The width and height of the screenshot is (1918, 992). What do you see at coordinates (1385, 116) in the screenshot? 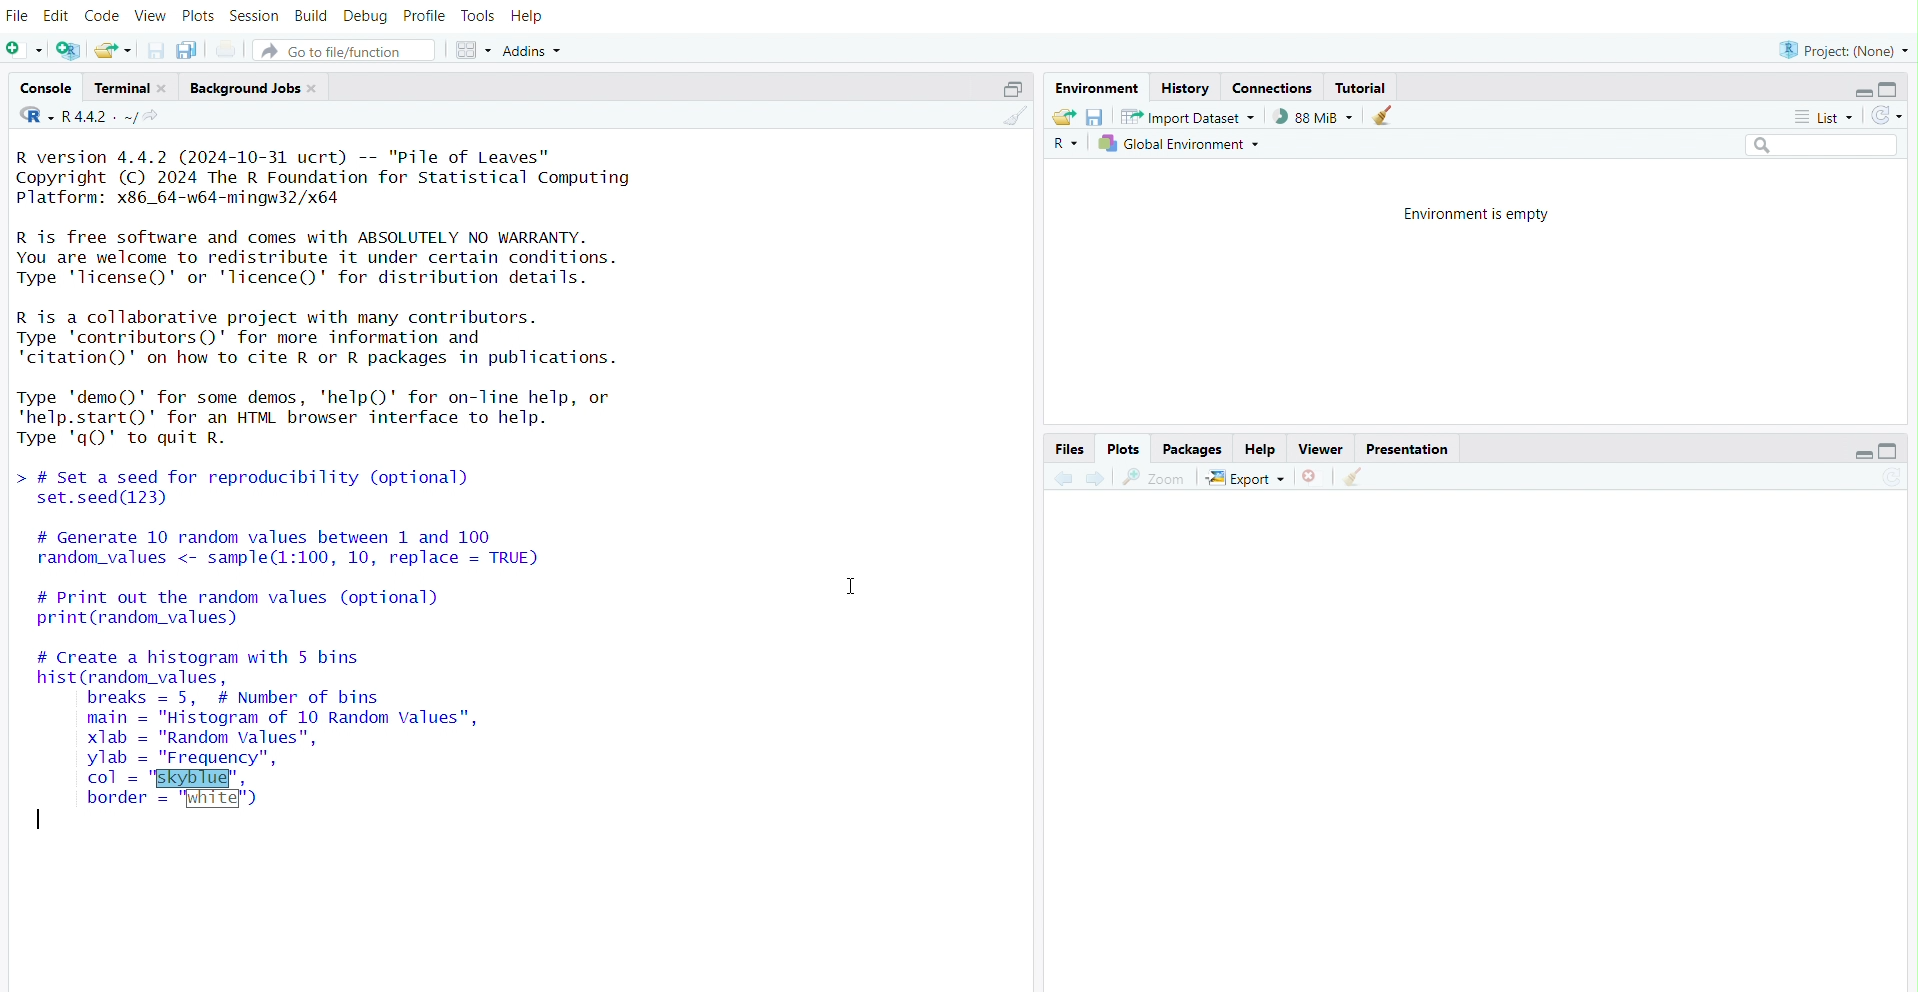
I see `clear objects from the workspace` at bounding box center [1385, 116].